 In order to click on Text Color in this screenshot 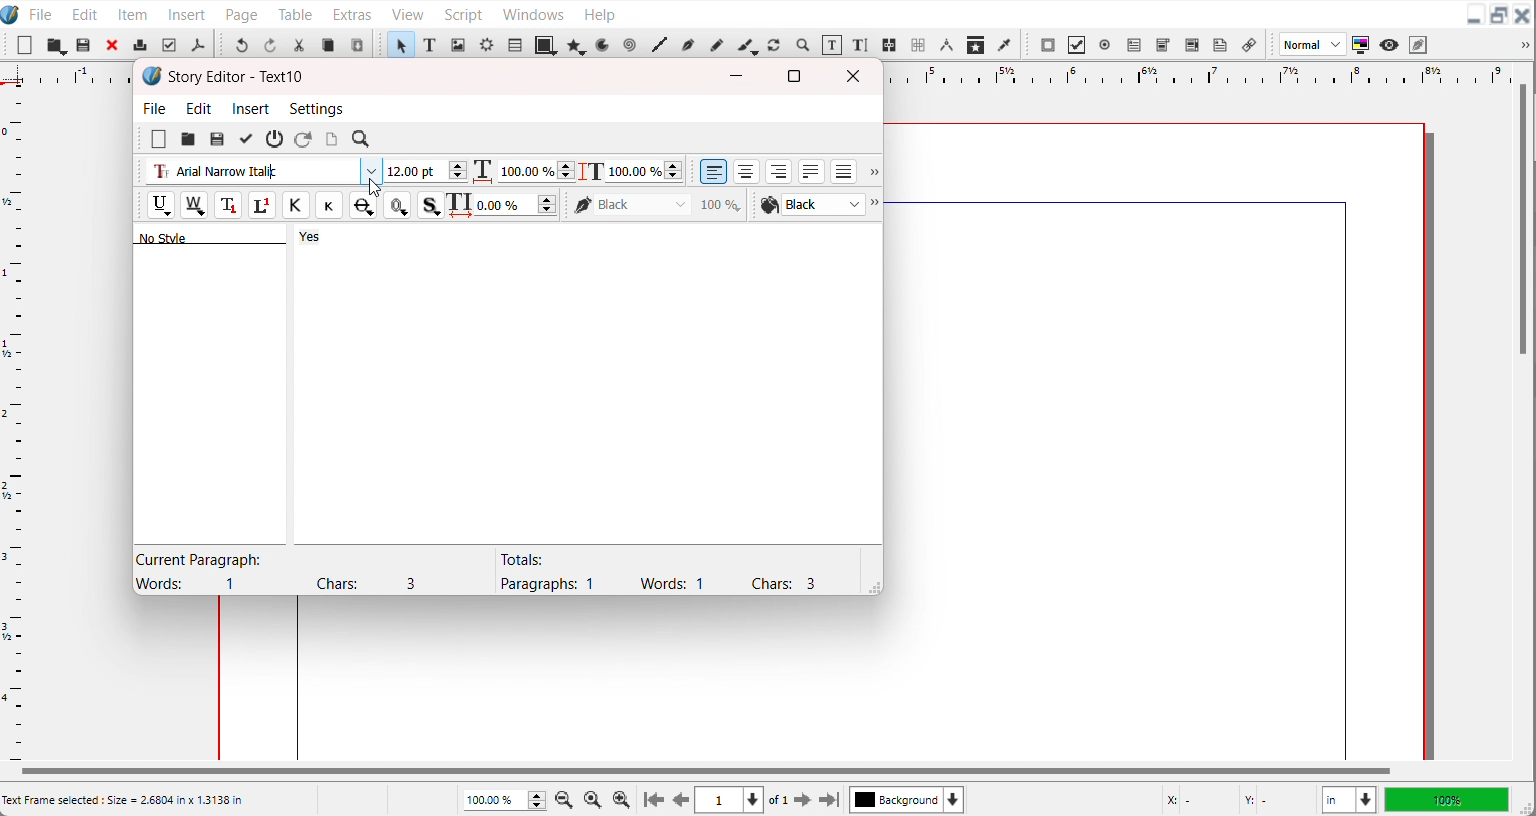, I will do `click(811, 205)`.